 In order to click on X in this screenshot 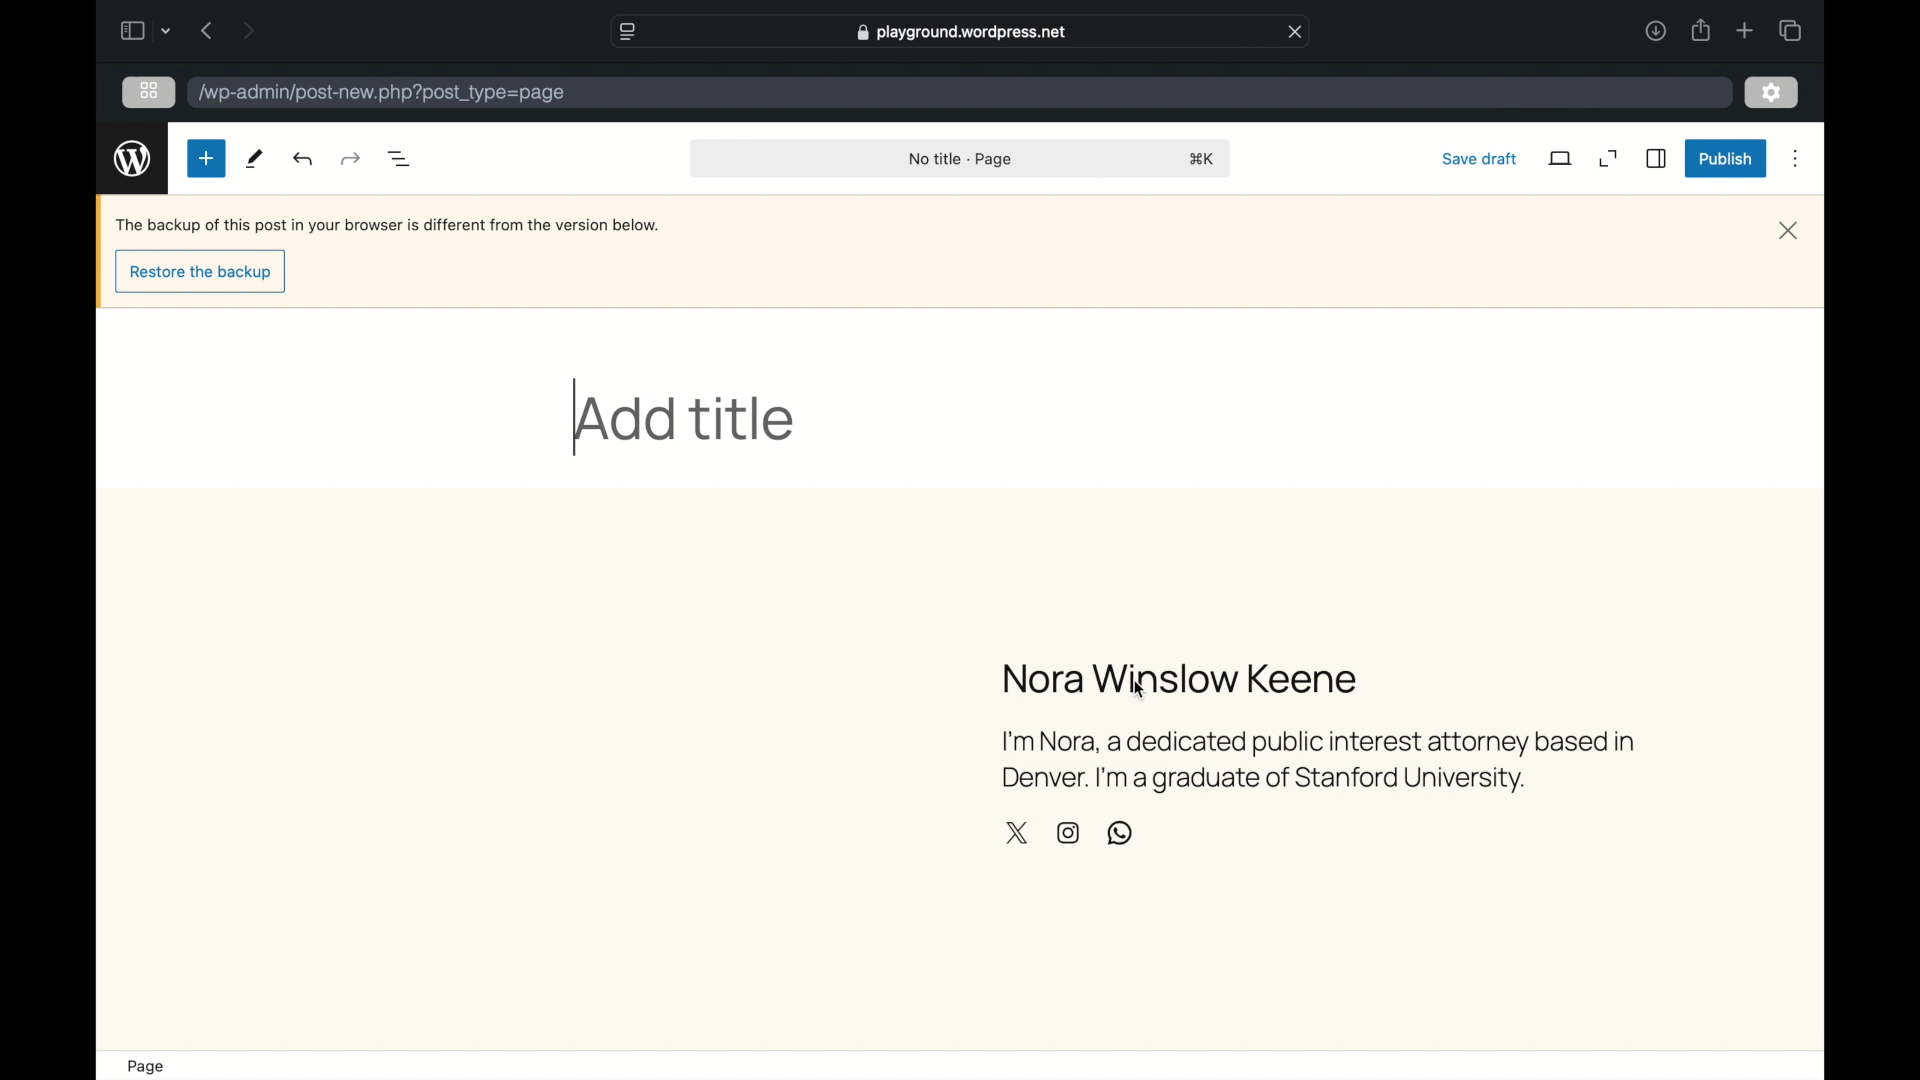, I will do `click(1016, 833)`.